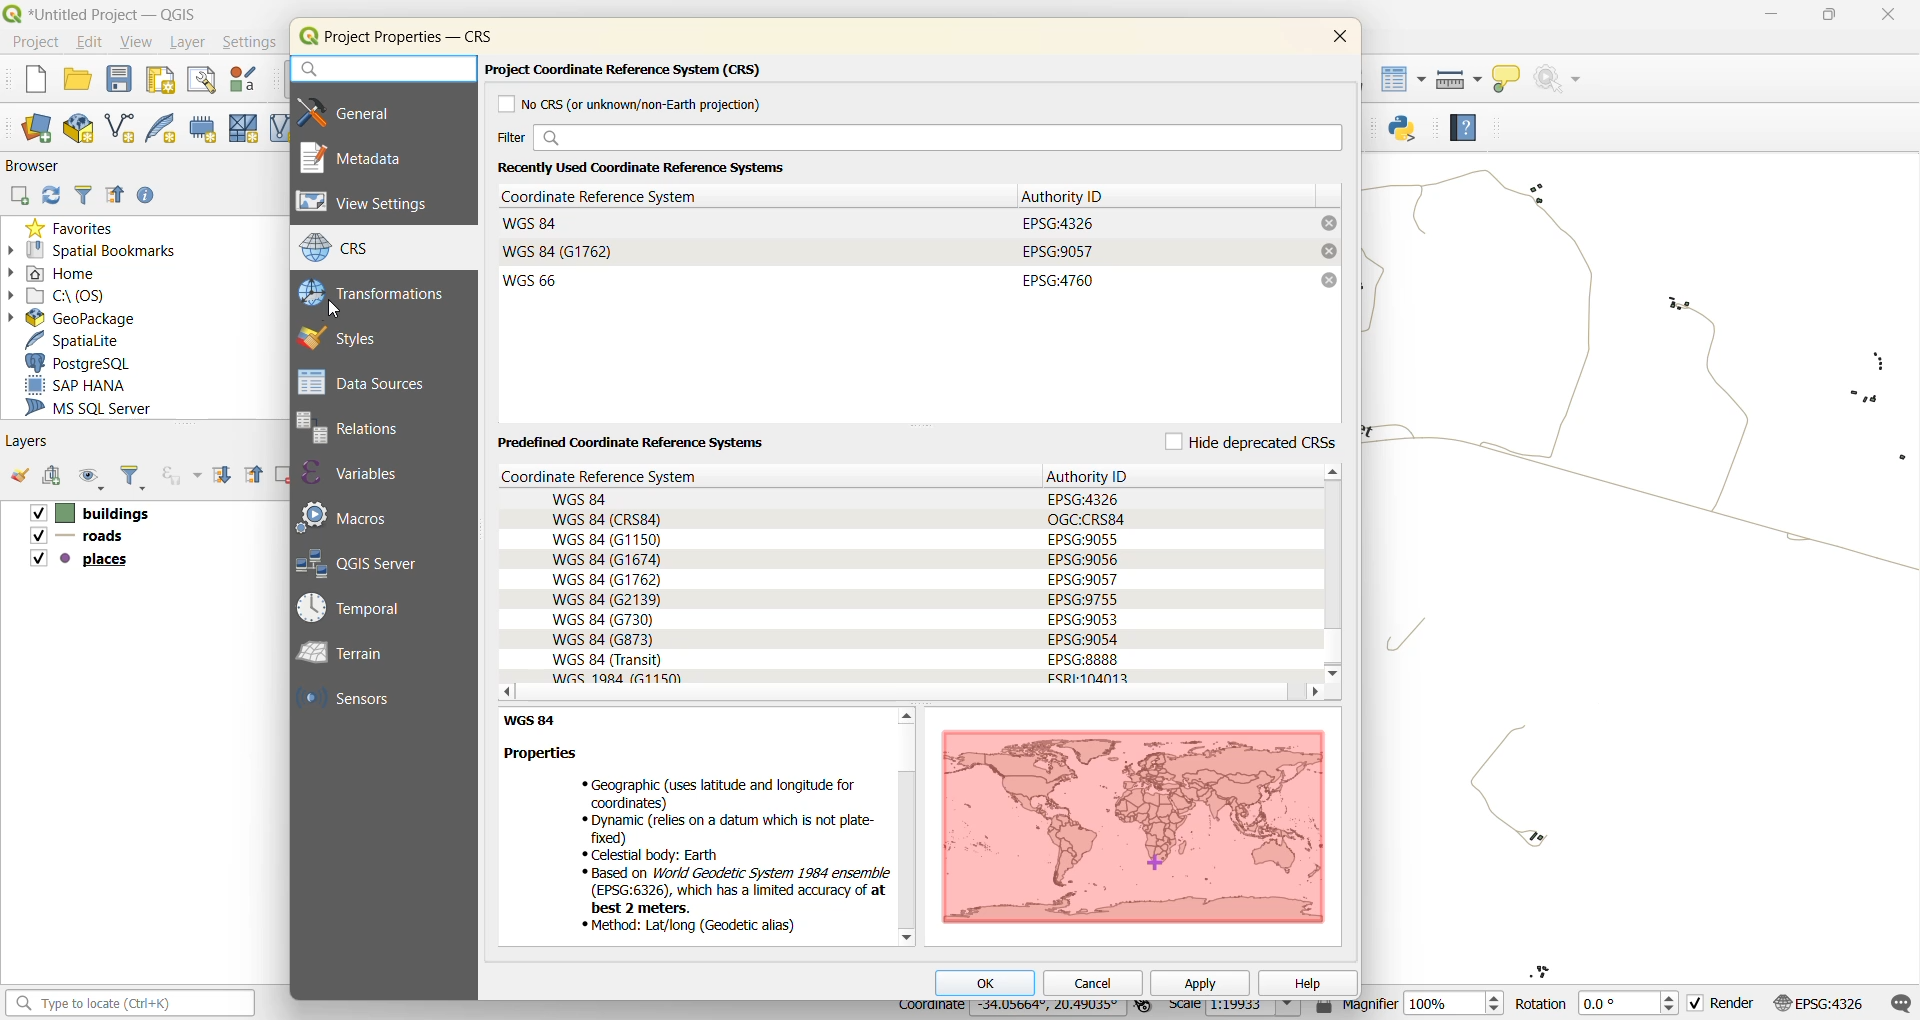 Image resolution: width=1920 pixels, height=1020 pixels. I want to click on search bar, so click(133, 1003).